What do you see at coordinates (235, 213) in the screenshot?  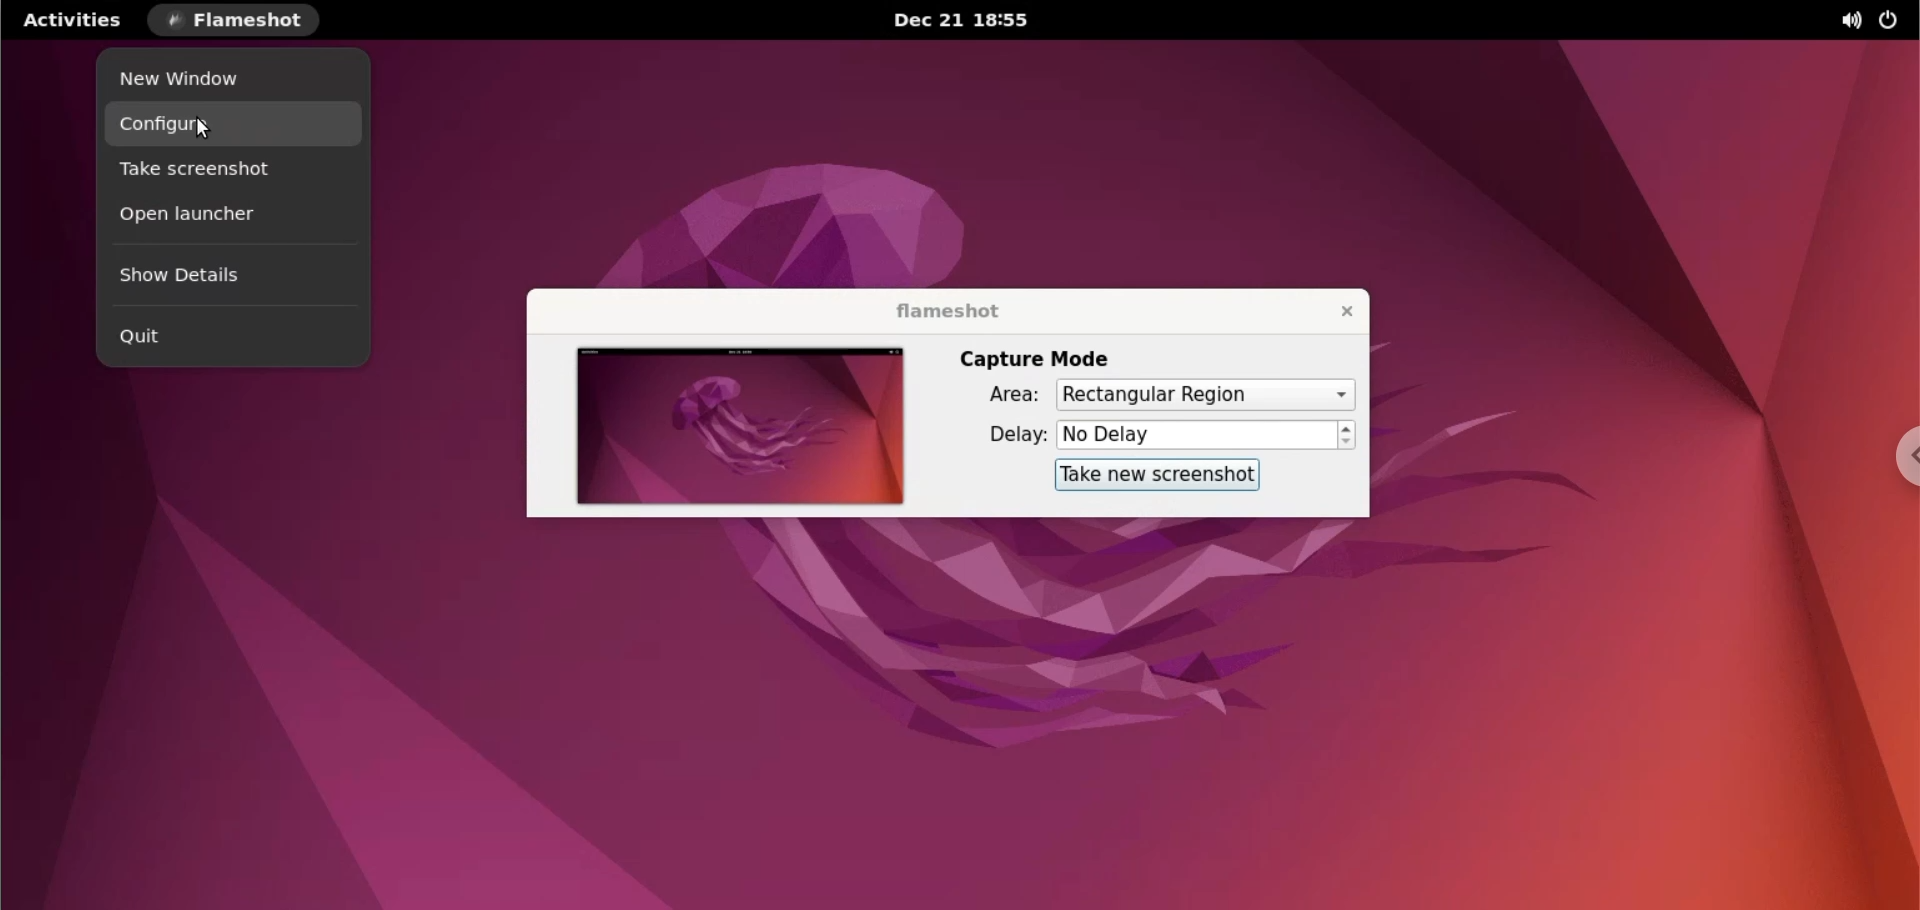 I see `open launcher` at bounding box center [235, 213].